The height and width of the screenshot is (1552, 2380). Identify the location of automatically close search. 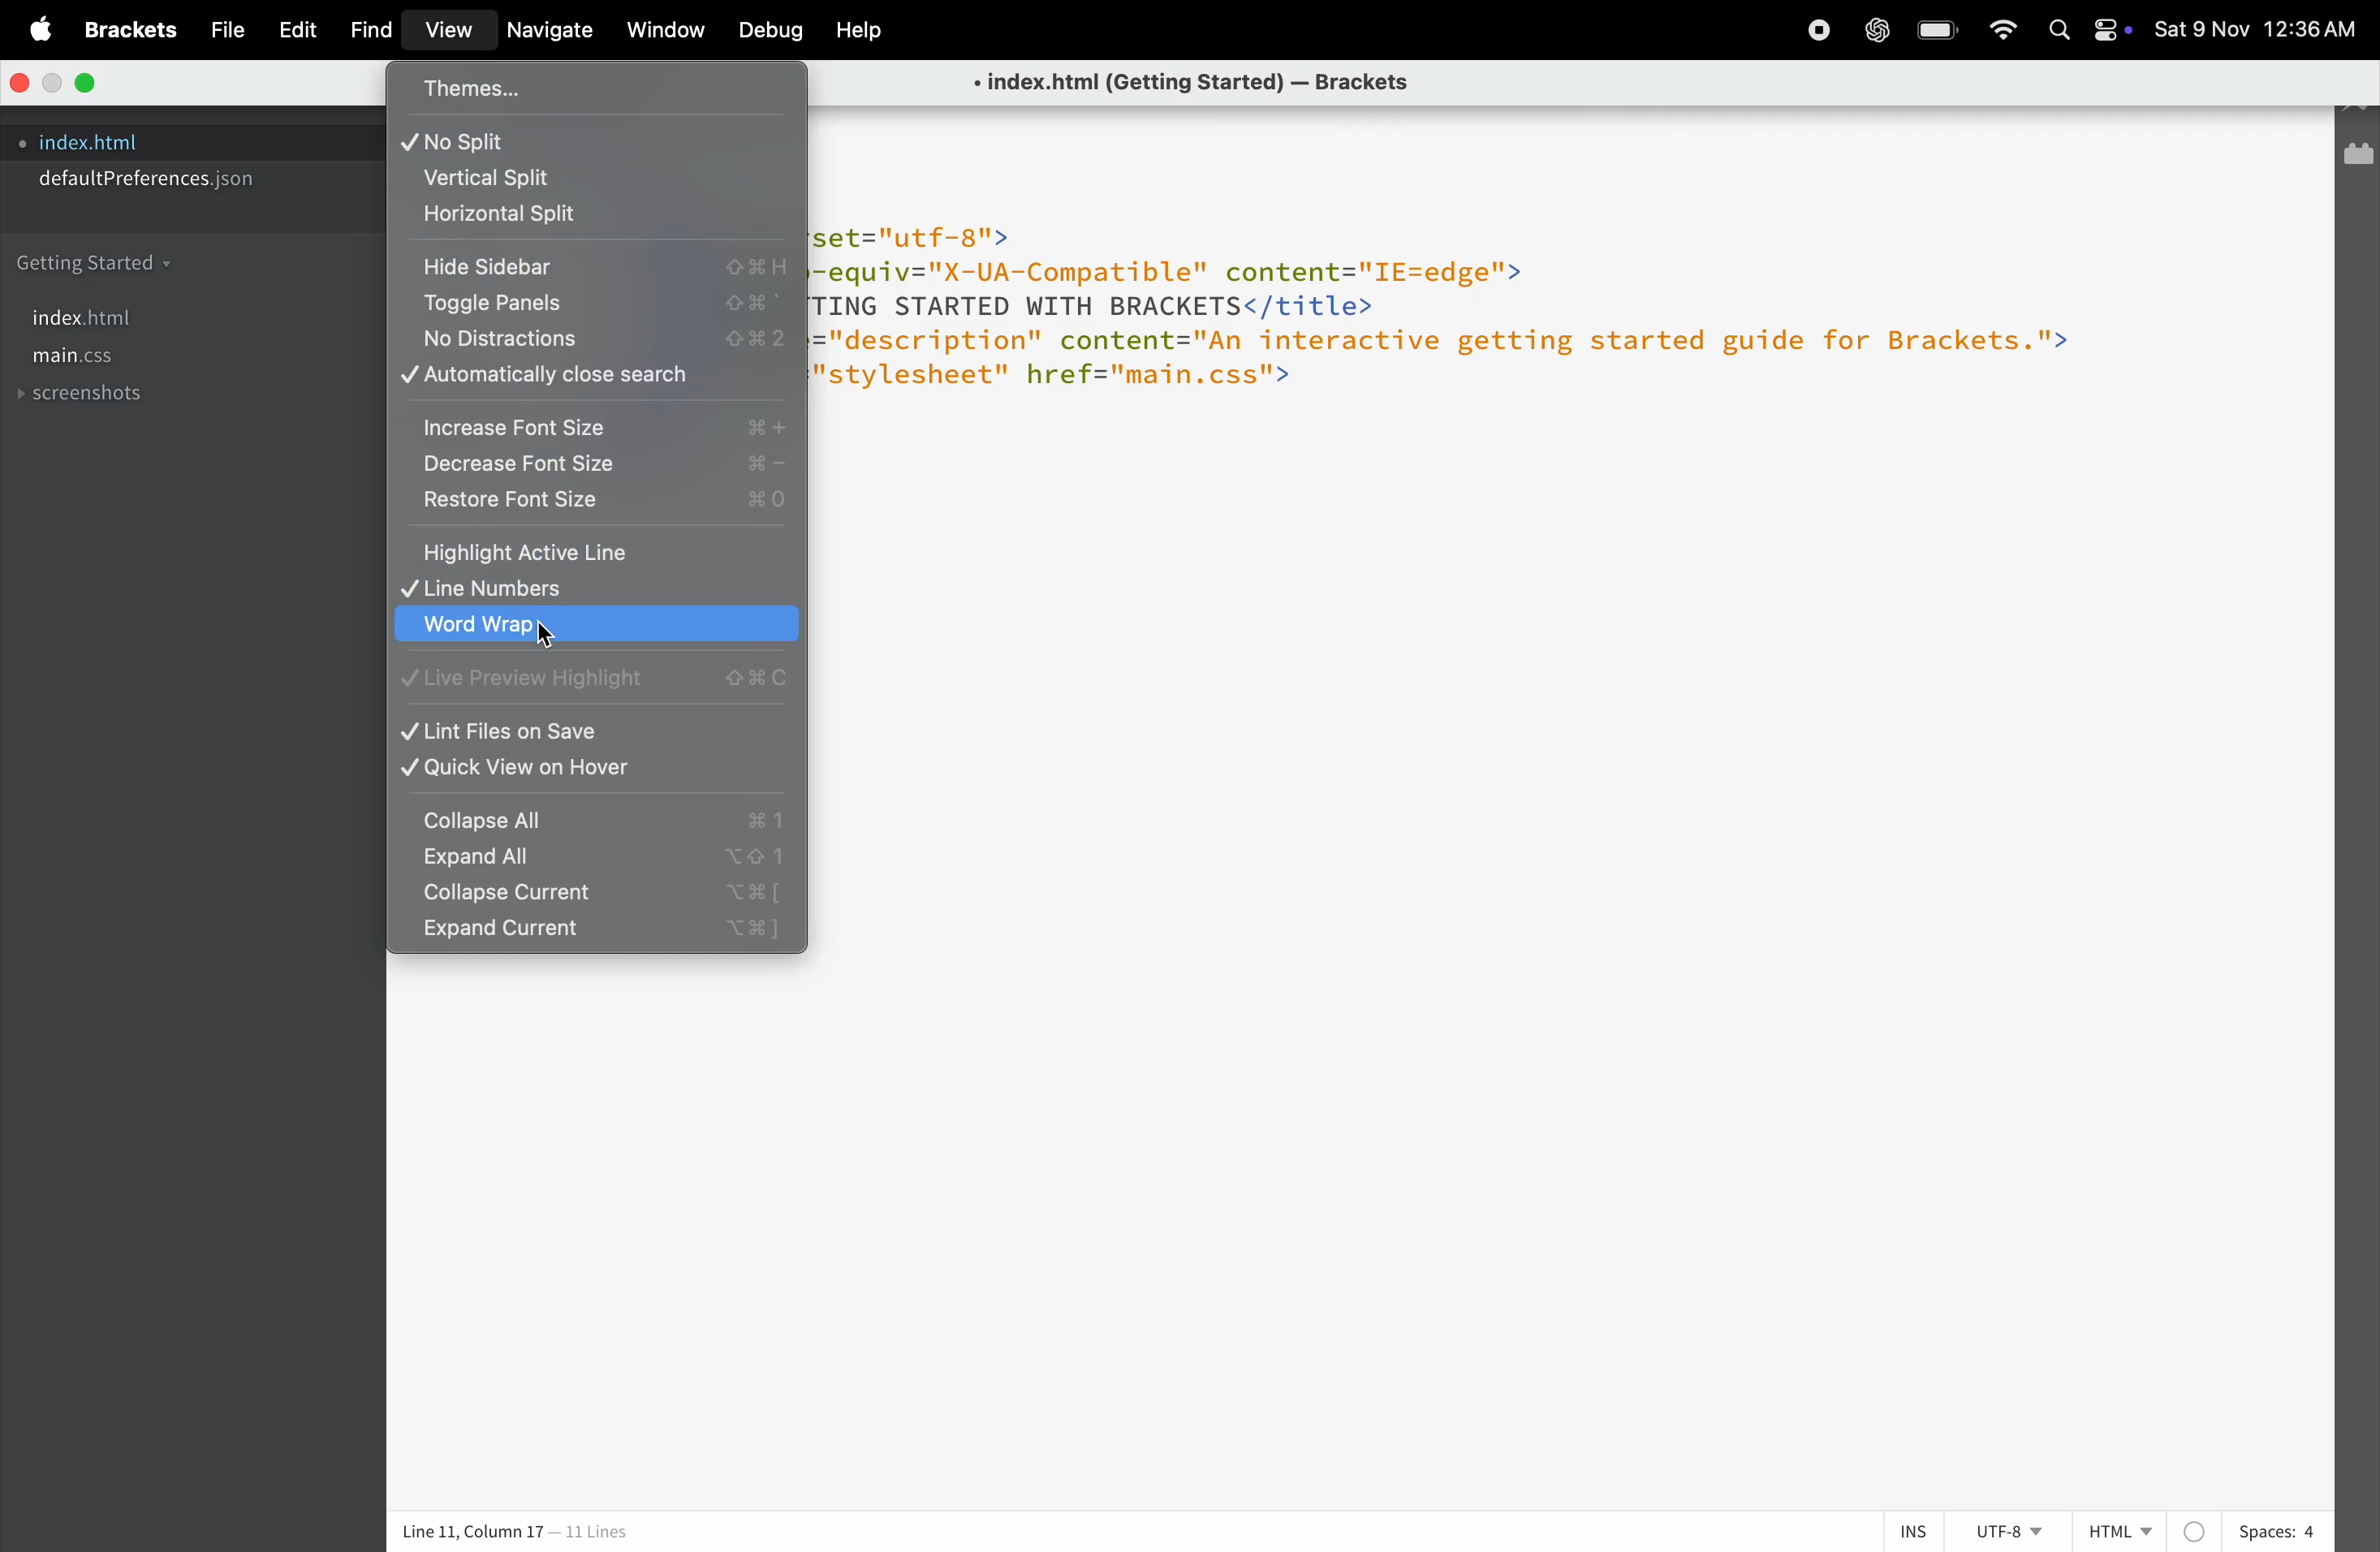
(596, 381).